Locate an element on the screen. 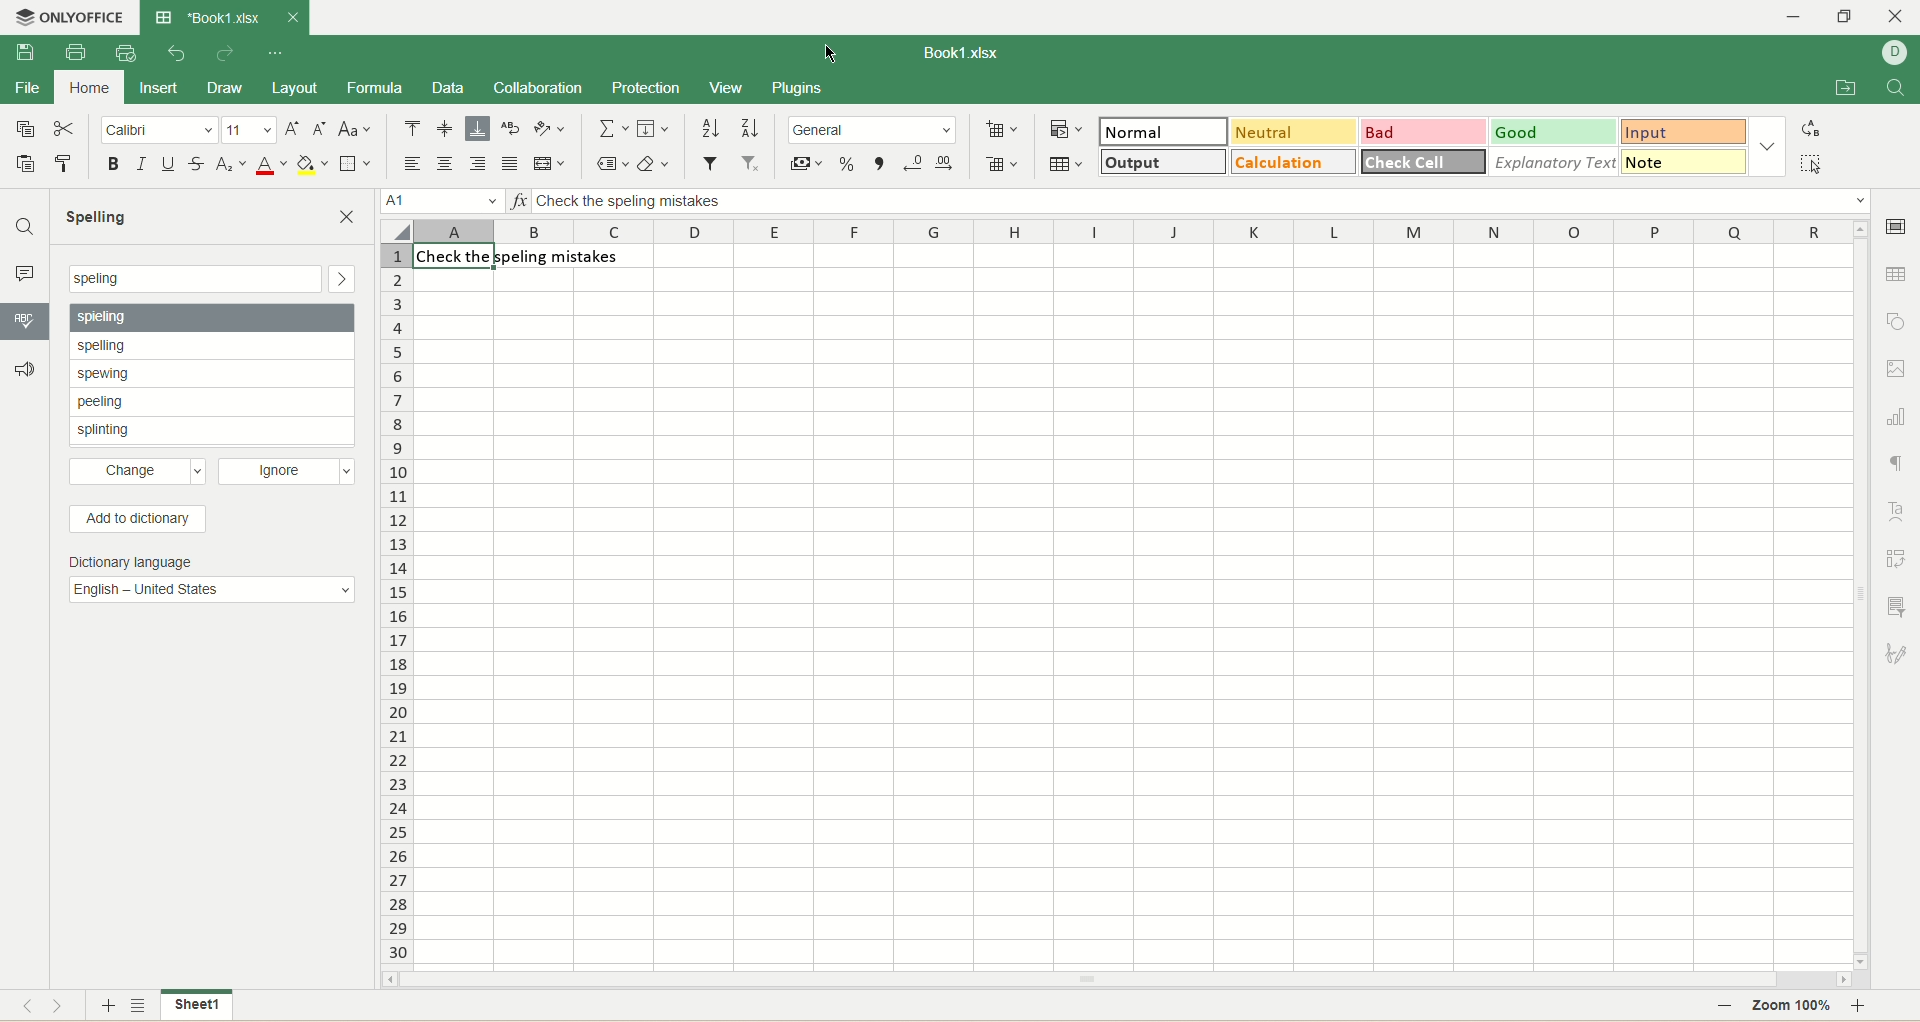 This screenshot has width=1920, height=1022. copy is located at coordinates (26, 129).